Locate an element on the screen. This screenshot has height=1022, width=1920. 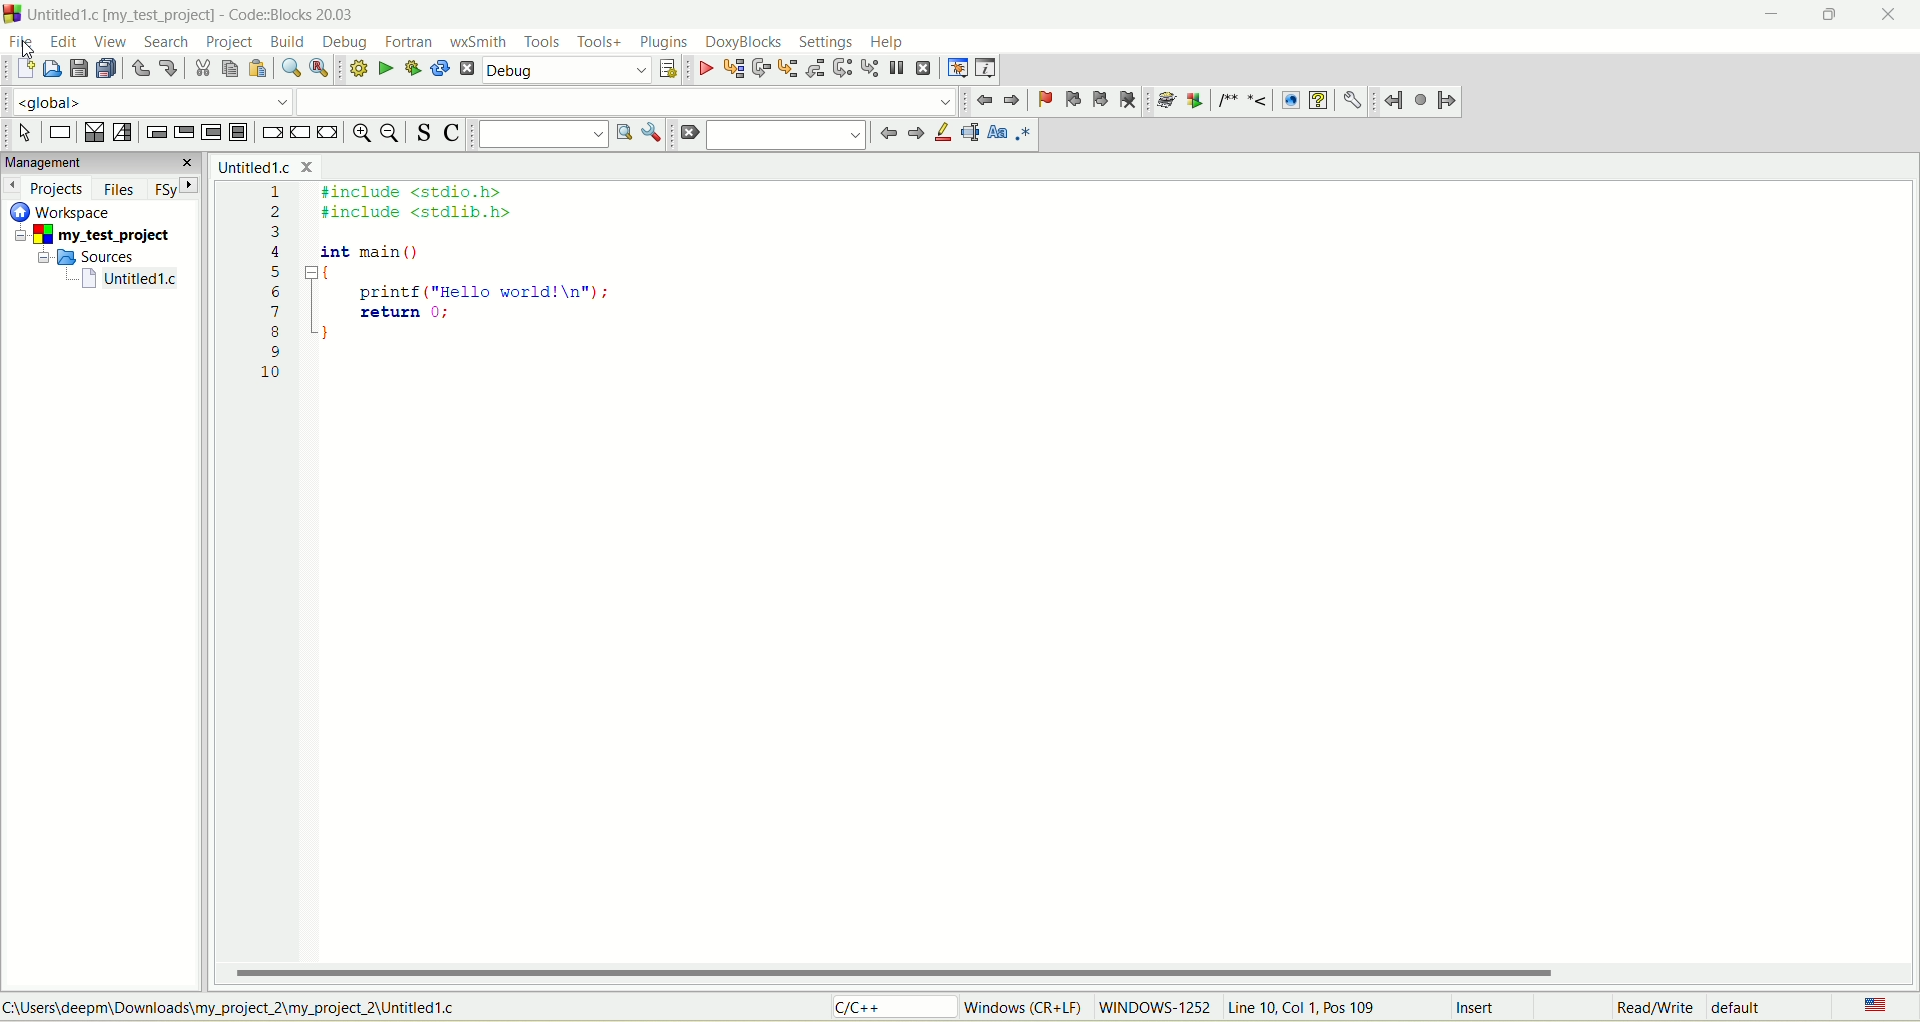
selection is located at coordinates (123, 134).